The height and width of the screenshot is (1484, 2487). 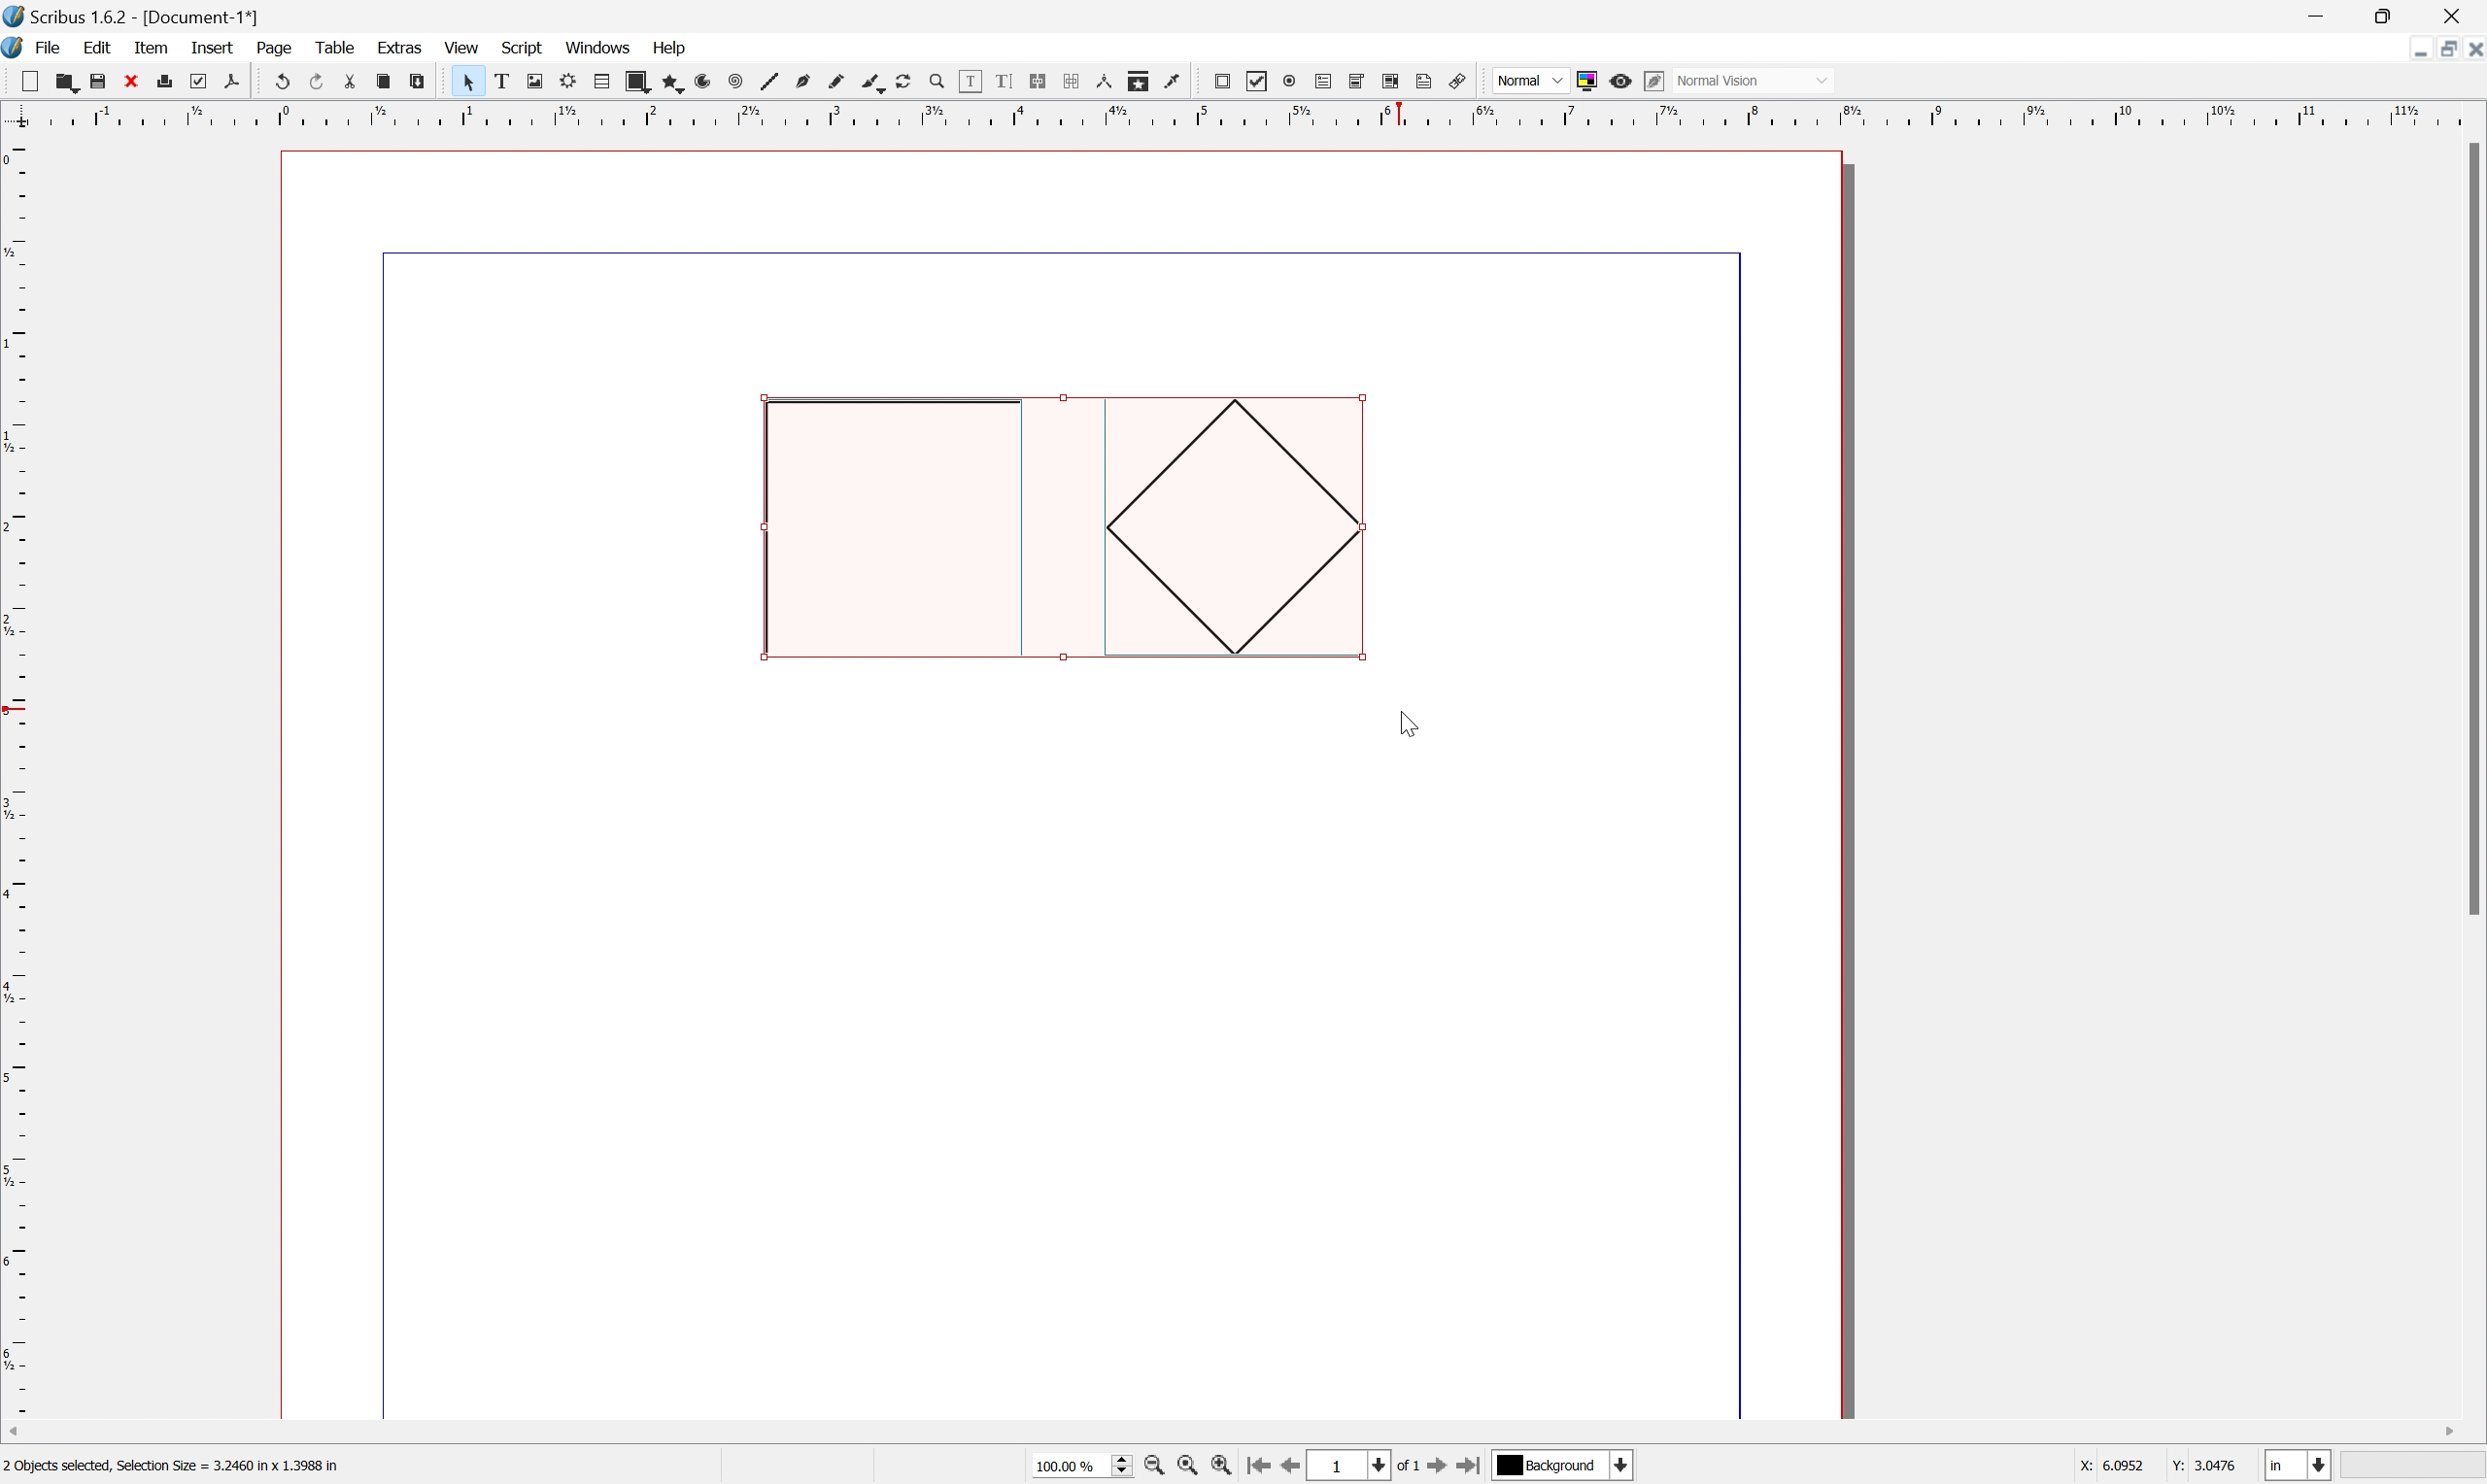 I want to click on pdf push button, so click(x=1221, y=81).